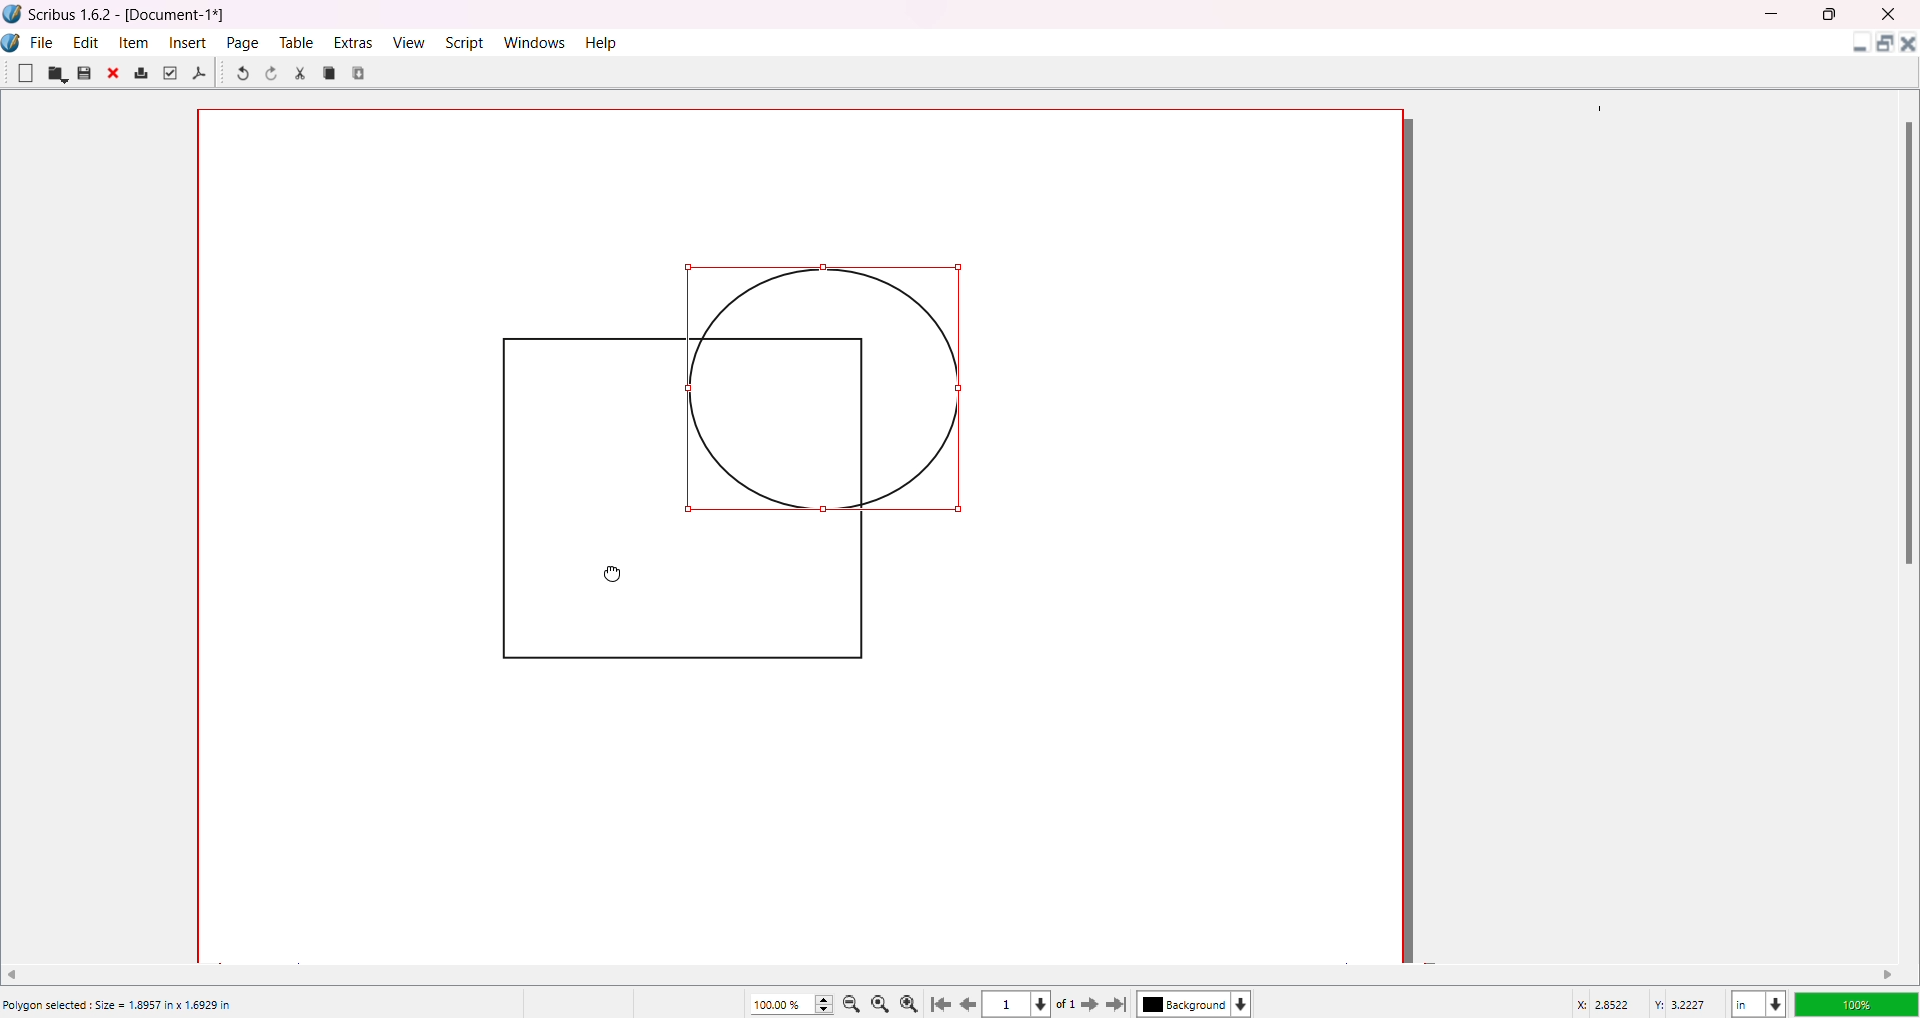 The width and height of the screenshot is (1920, 1018). Describe the element at coordinates (241, 75) in the screenshot. I see `Undo` at that location.